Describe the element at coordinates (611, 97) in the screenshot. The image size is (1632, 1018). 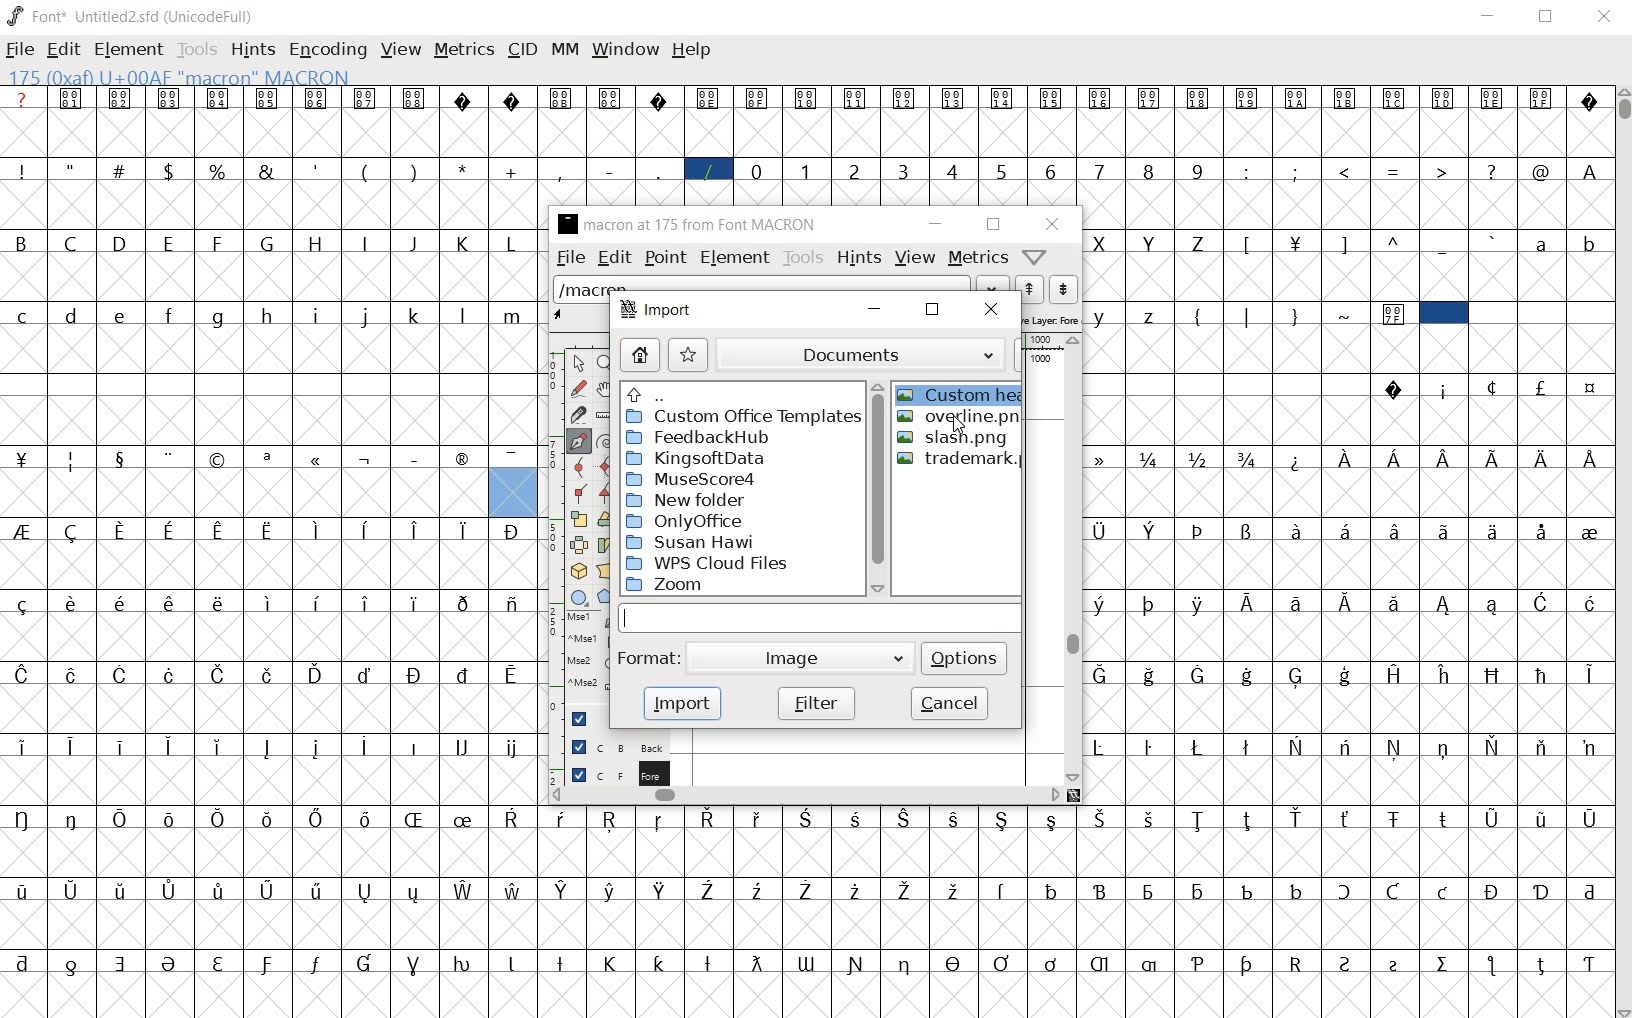
I see `Symbol` at that location.